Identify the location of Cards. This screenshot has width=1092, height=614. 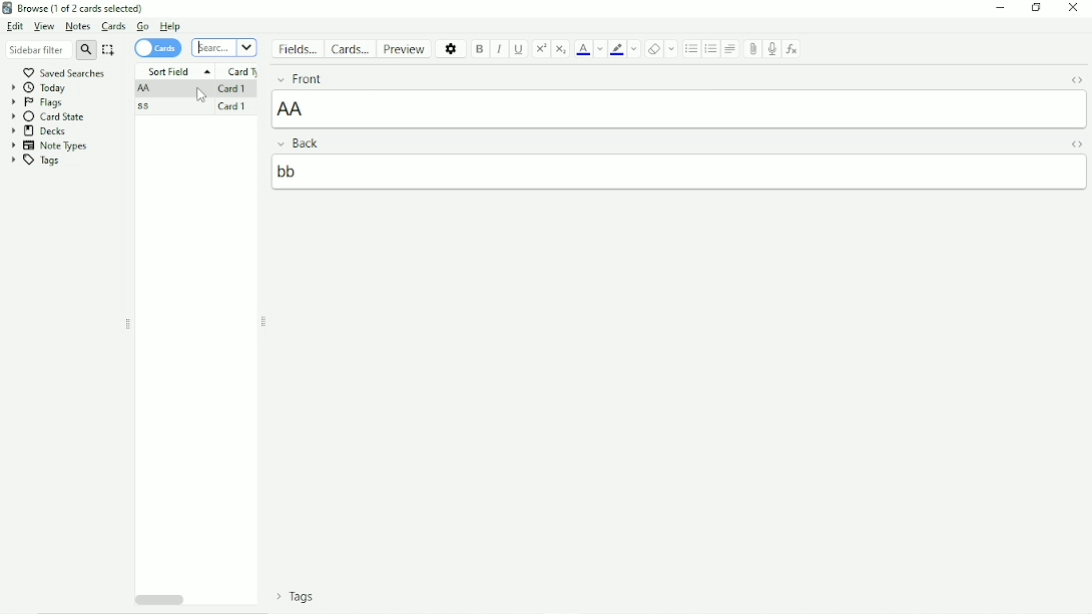
(114, 27).